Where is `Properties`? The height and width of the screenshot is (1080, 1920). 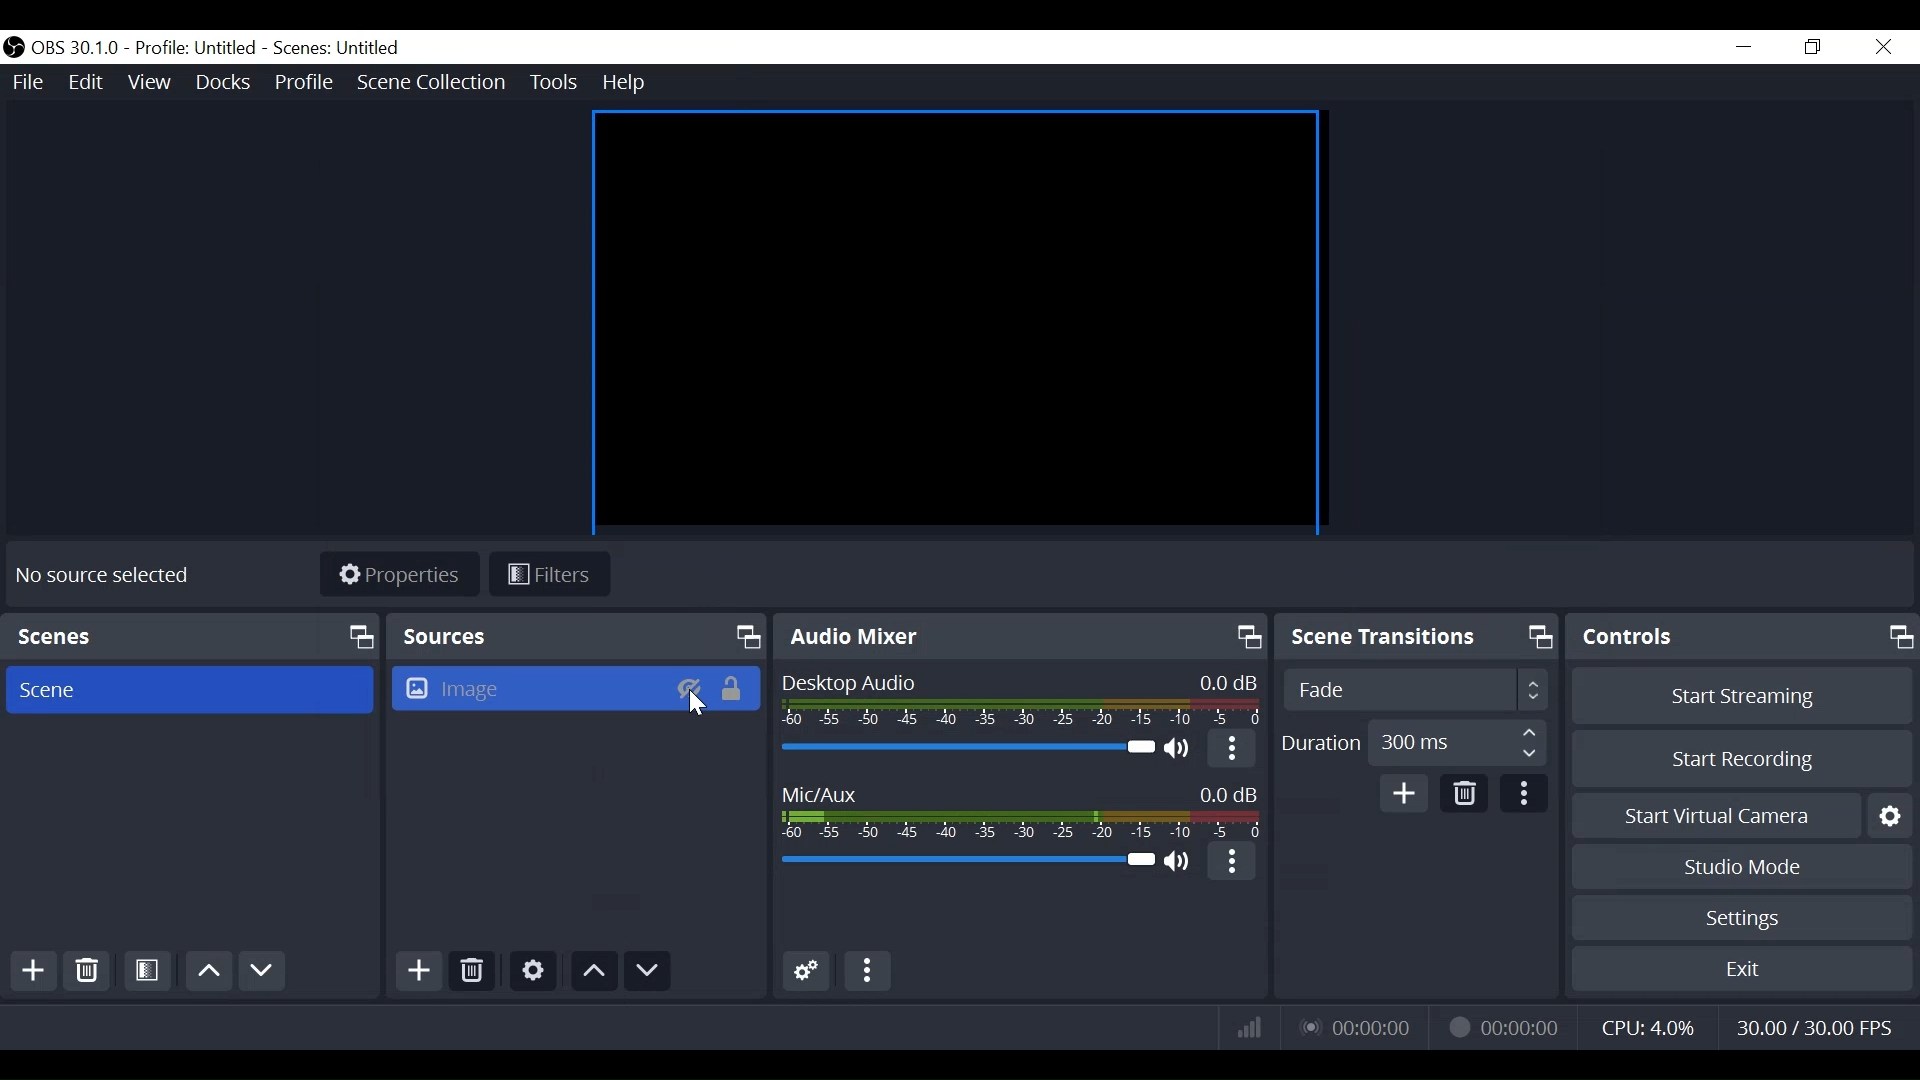
Properties is located at coordinates (398, 573).